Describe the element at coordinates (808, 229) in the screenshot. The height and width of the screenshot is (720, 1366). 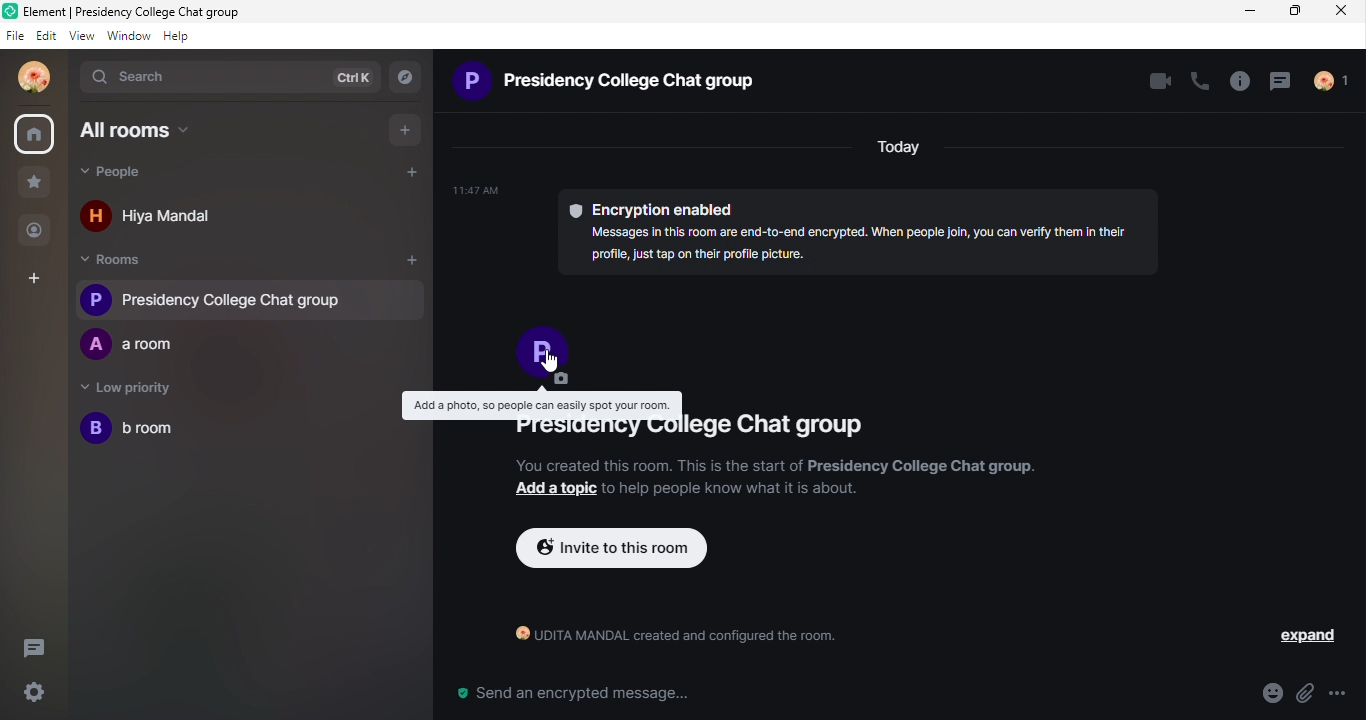
I see `® Encryption enabled
Messages In this room are end-to-end encrypted. When people join, you can verify them In their
profile, Just tap on their profile picture.` at that location.